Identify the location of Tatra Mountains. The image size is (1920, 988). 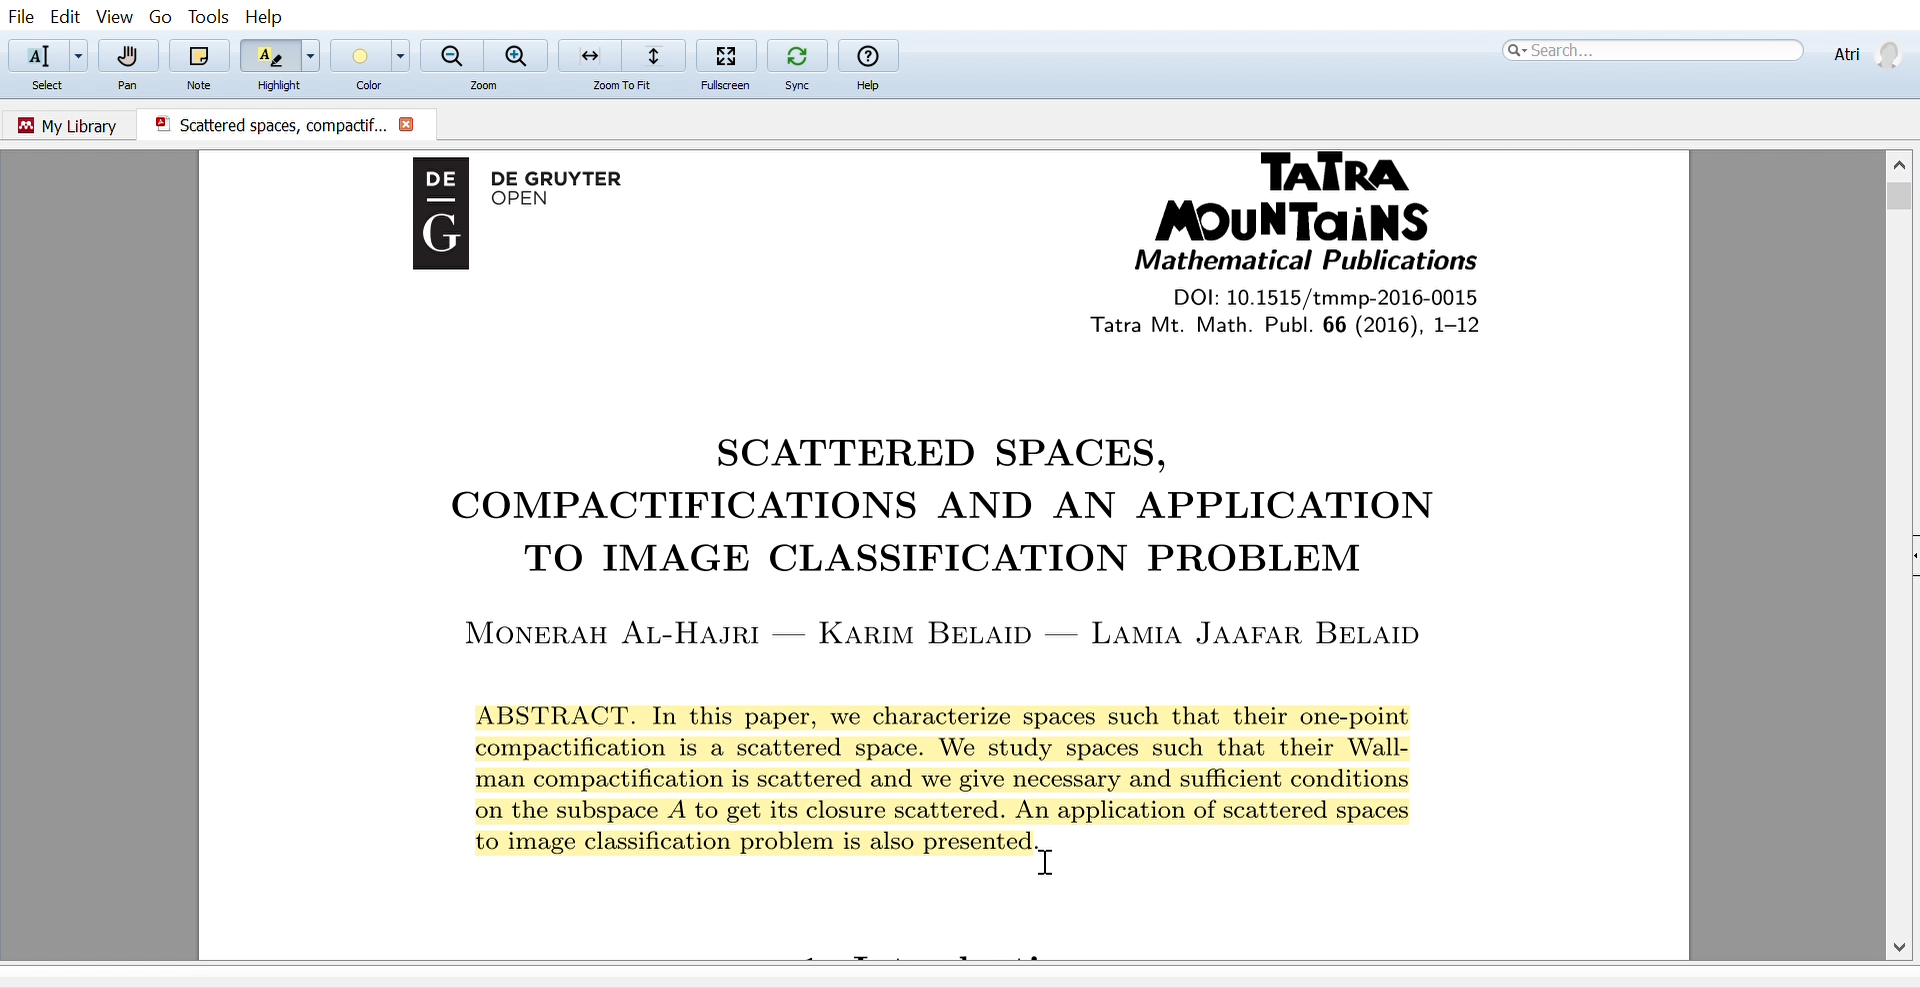
(1316, 198).